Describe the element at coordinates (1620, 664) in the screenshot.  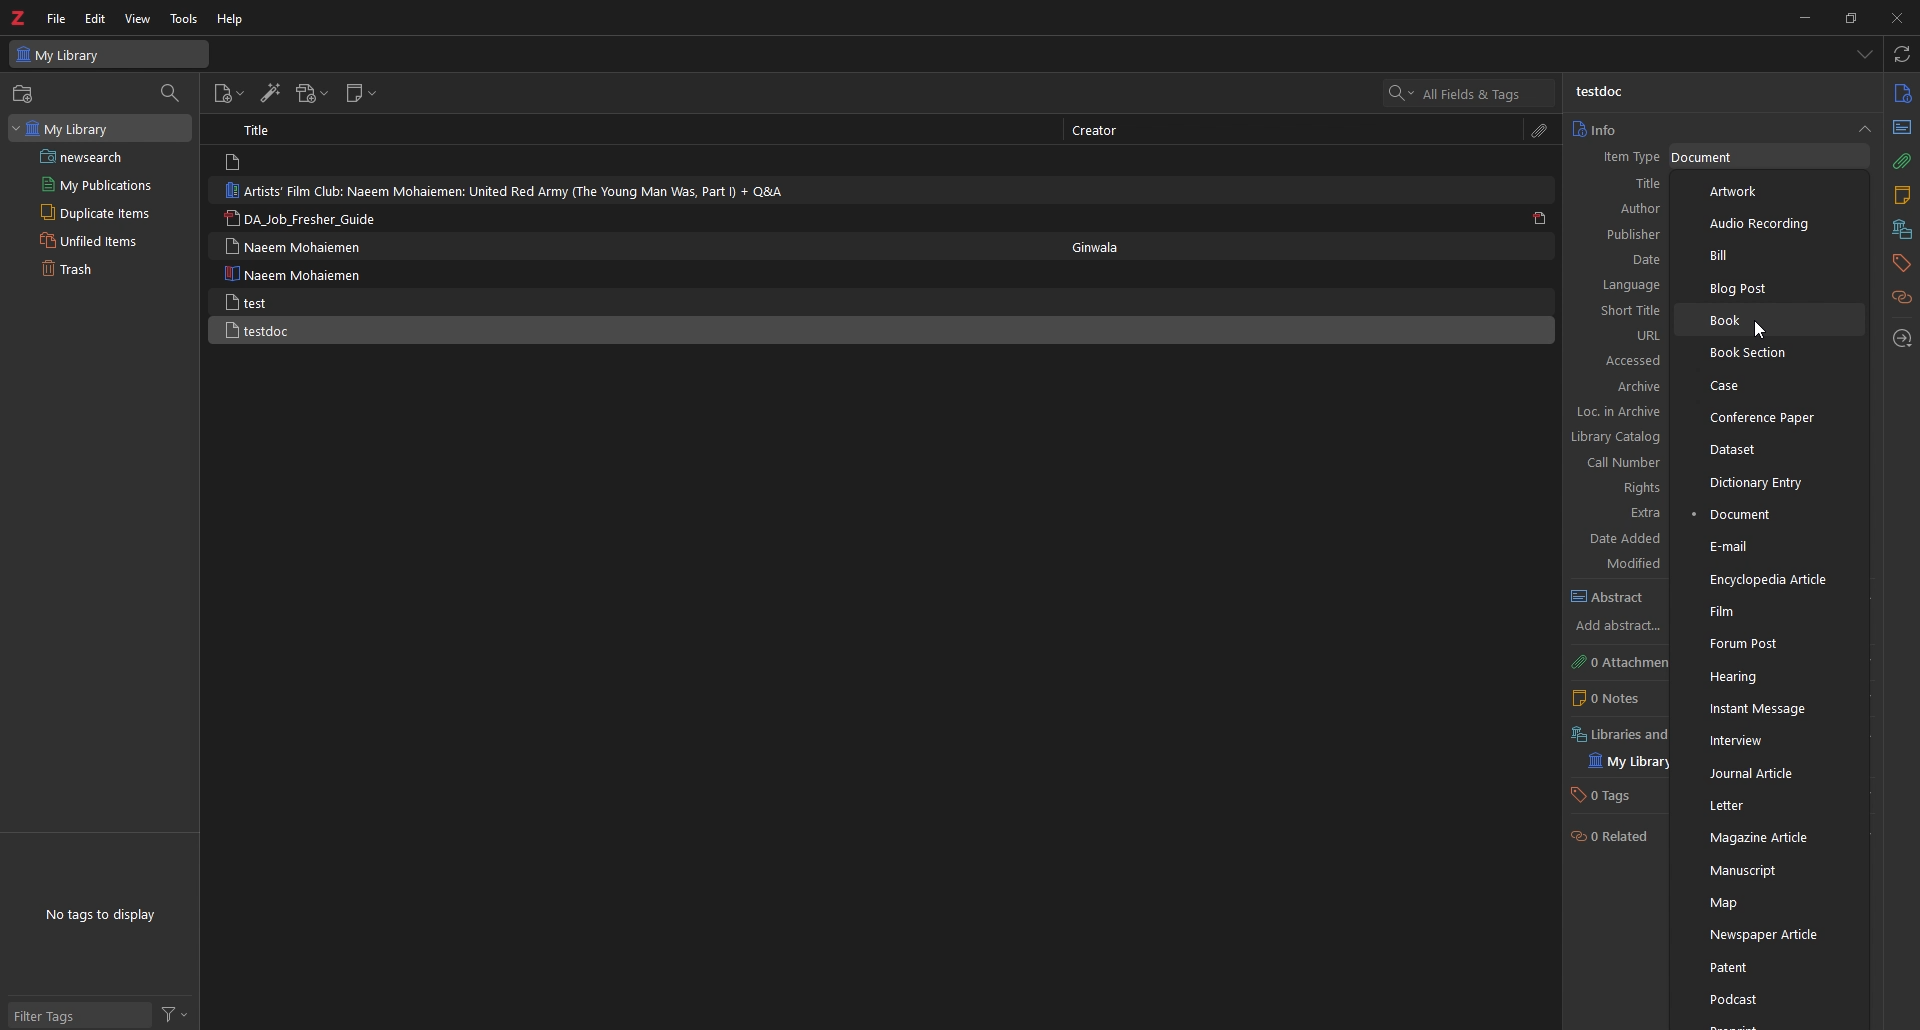
I see `0 Attachments` at that location.